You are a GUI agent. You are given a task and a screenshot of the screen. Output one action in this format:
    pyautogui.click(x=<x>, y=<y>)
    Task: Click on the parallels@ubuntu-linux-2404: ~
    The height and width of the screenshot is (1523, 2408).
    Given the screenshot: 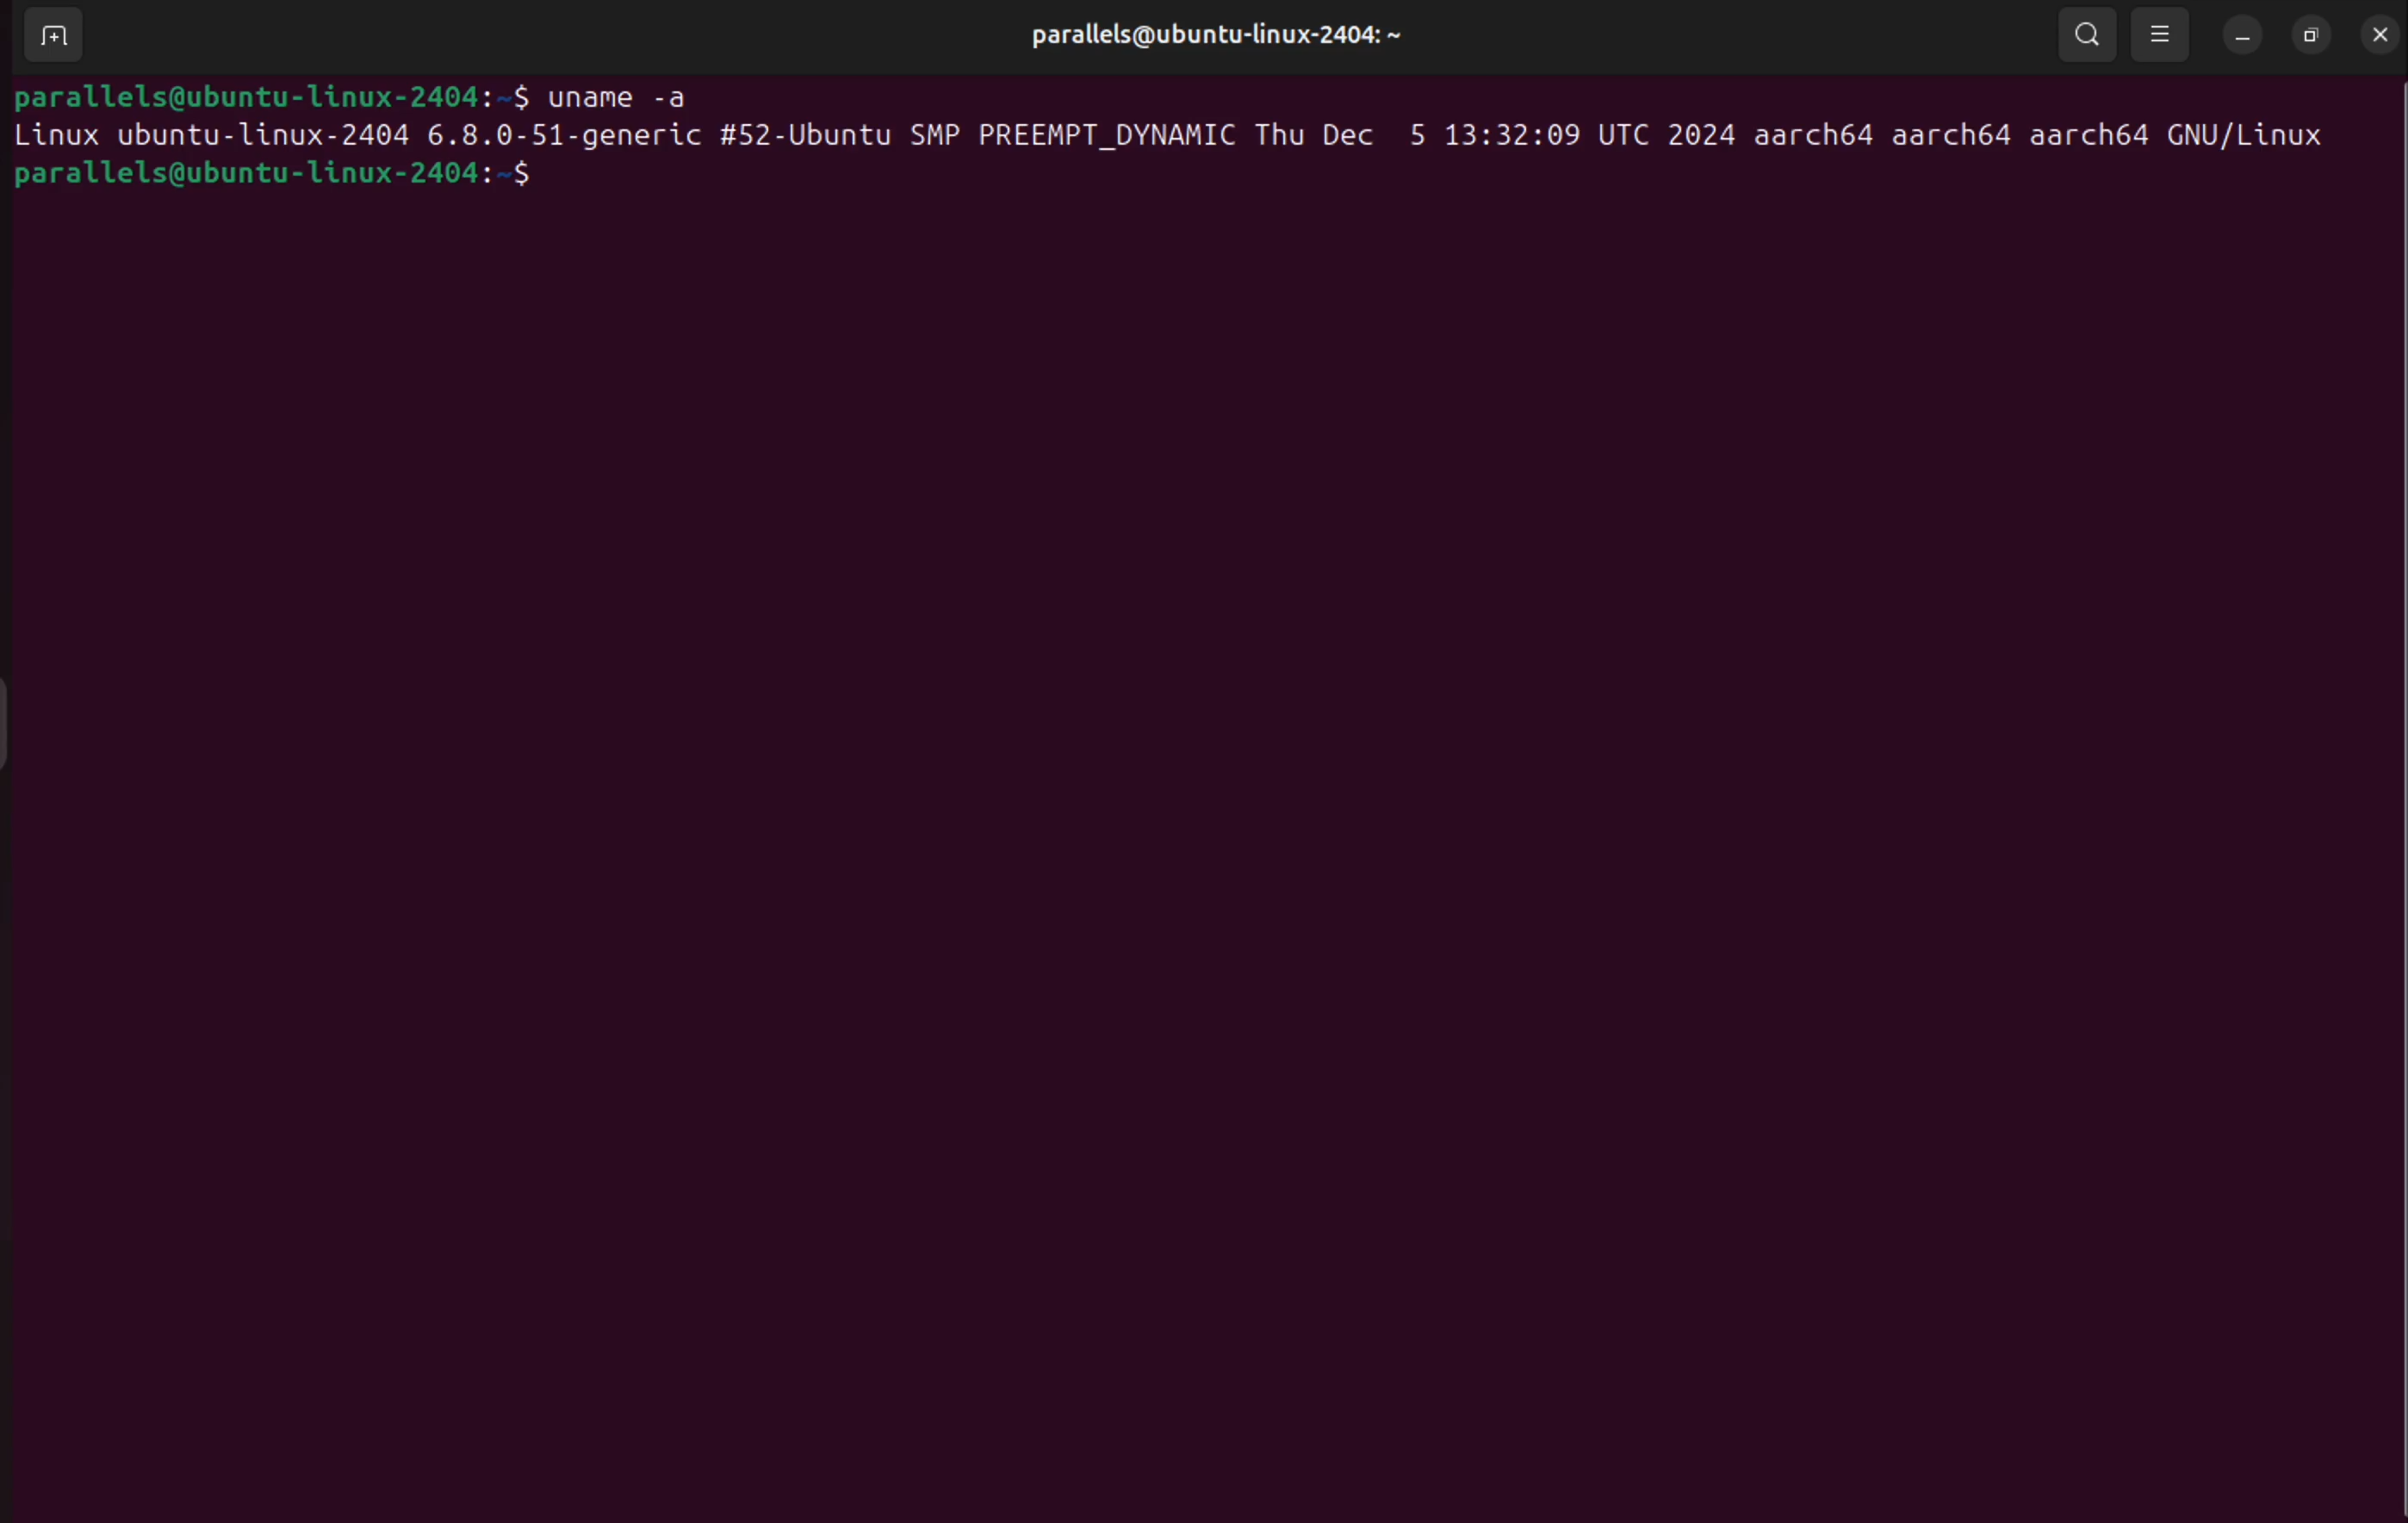 What is the action you would take?
    pyautogui.click(x=1217, y=32)
    